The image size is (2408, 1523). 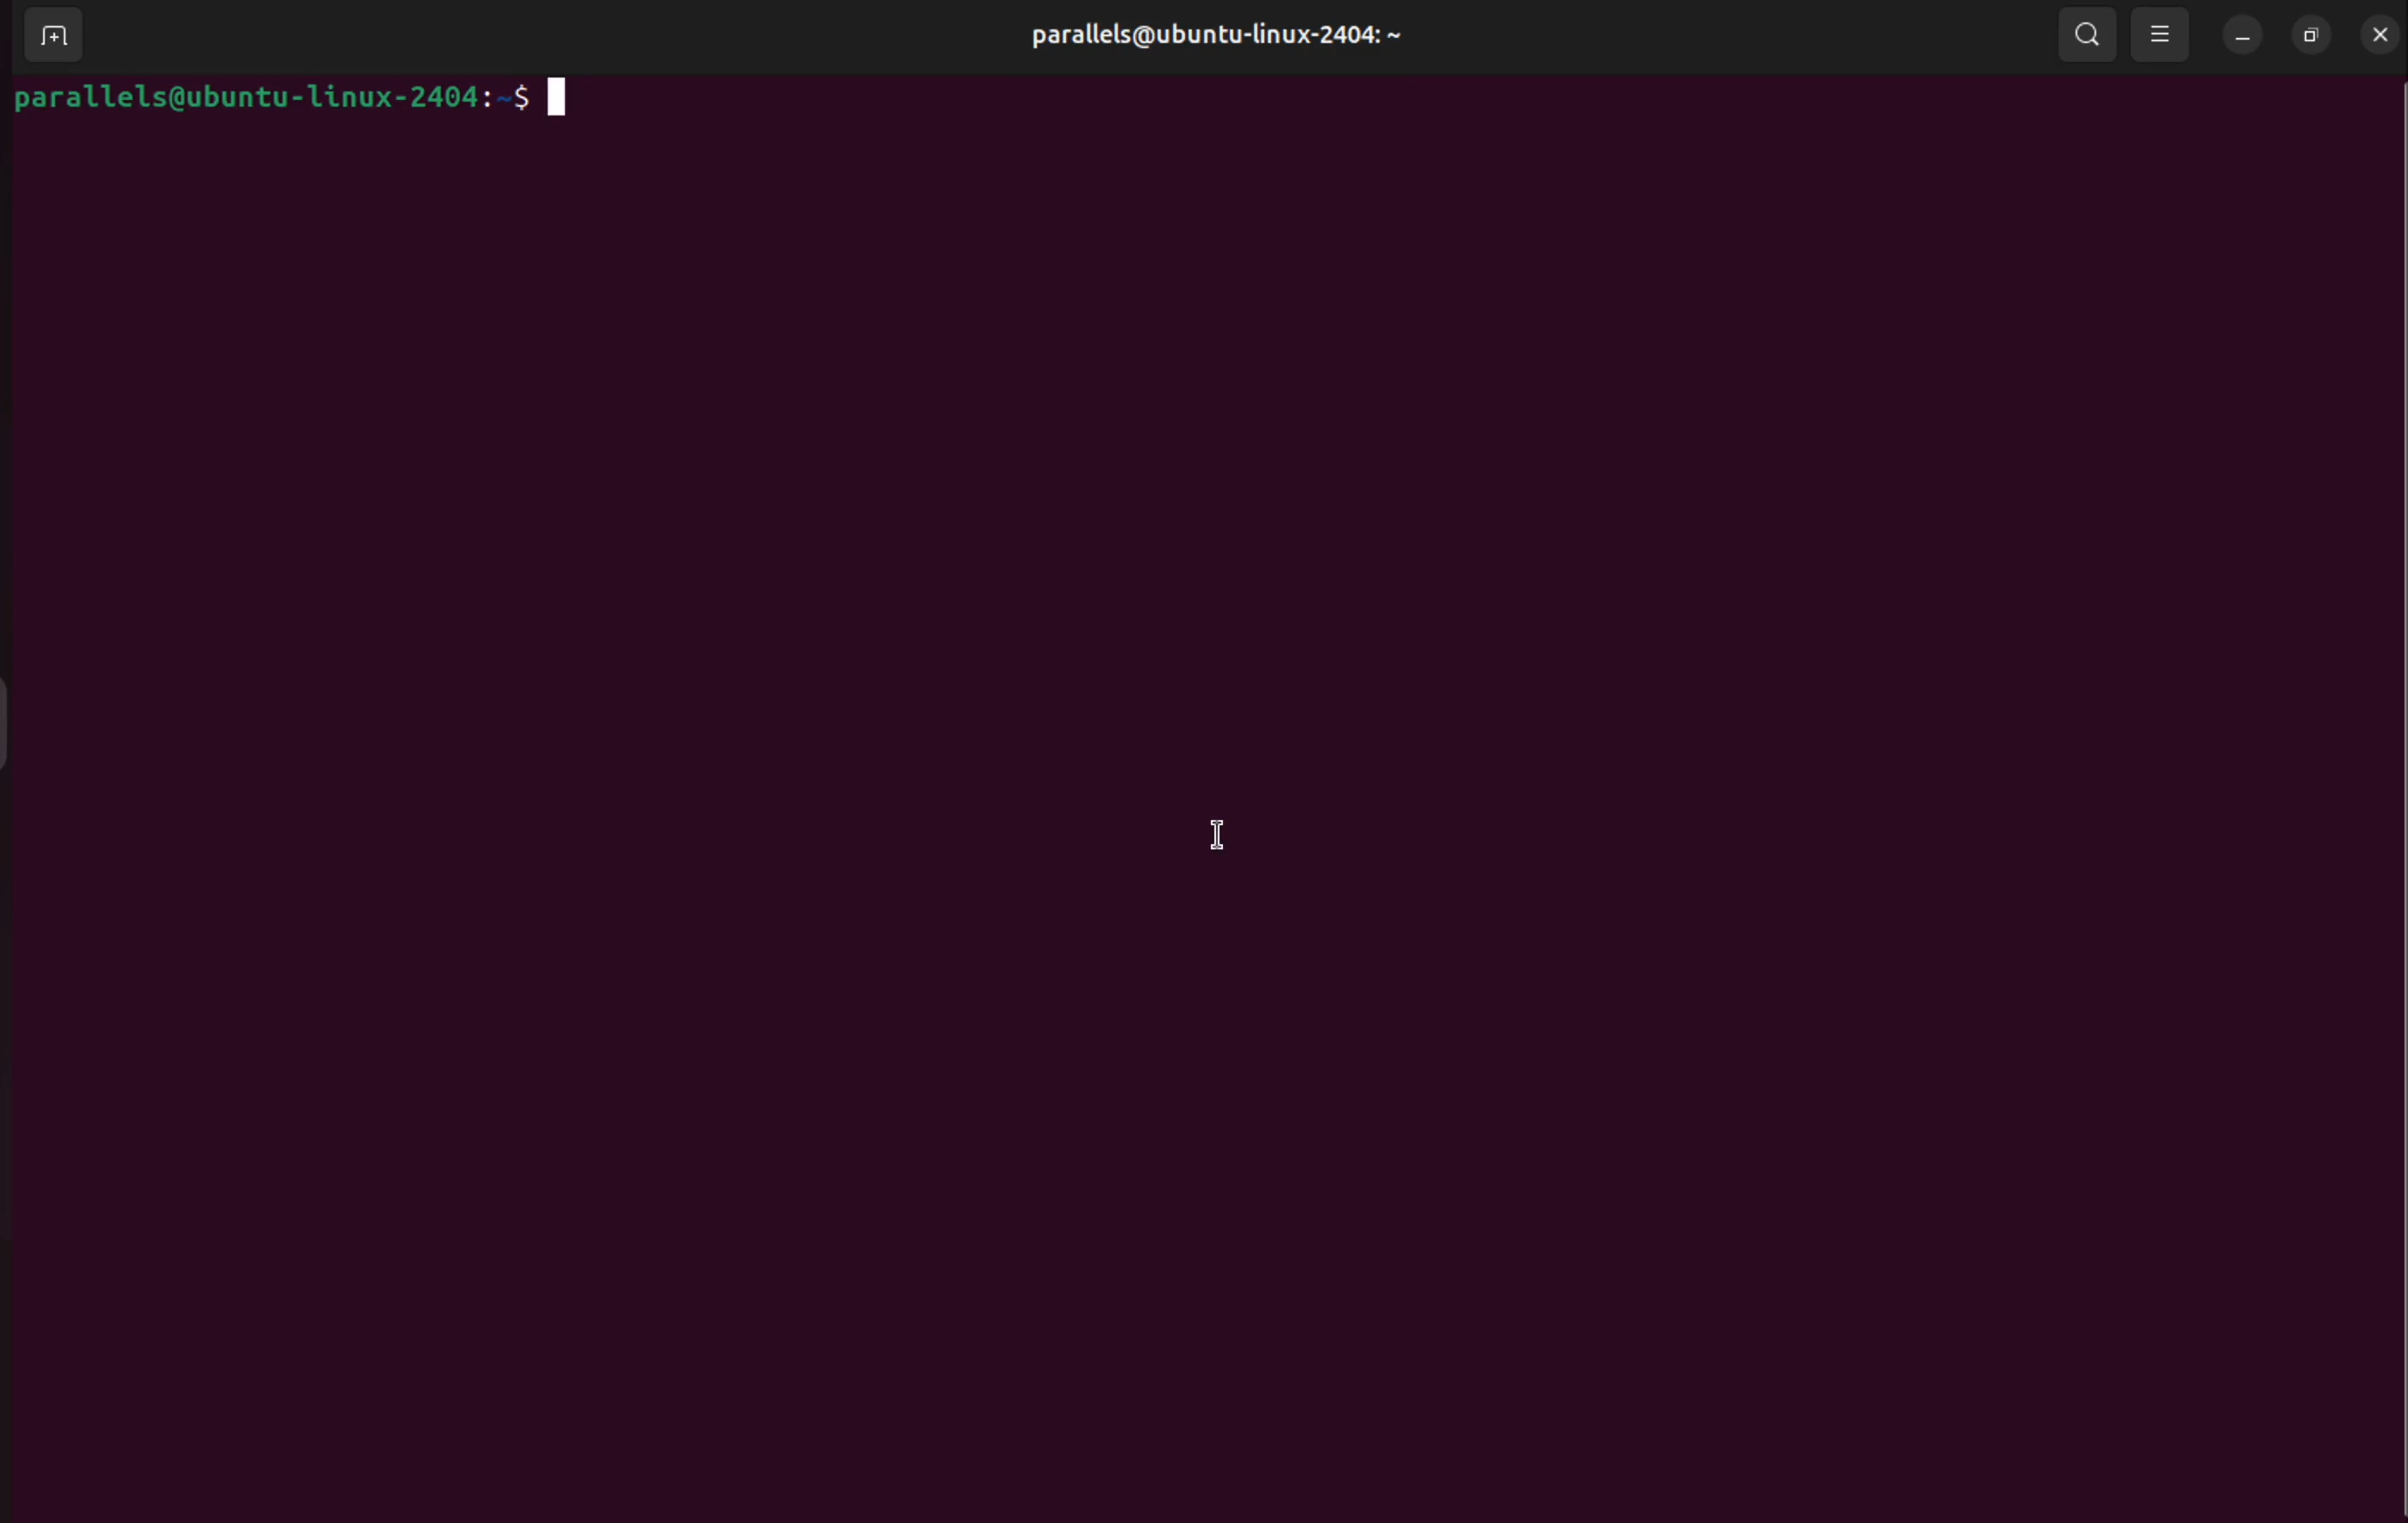 What do you see at coordinates (1231, 41) in the screenshot?
I see `parallels@ubuntu-linux-2404: ~` at bounding box center [1231, 41].